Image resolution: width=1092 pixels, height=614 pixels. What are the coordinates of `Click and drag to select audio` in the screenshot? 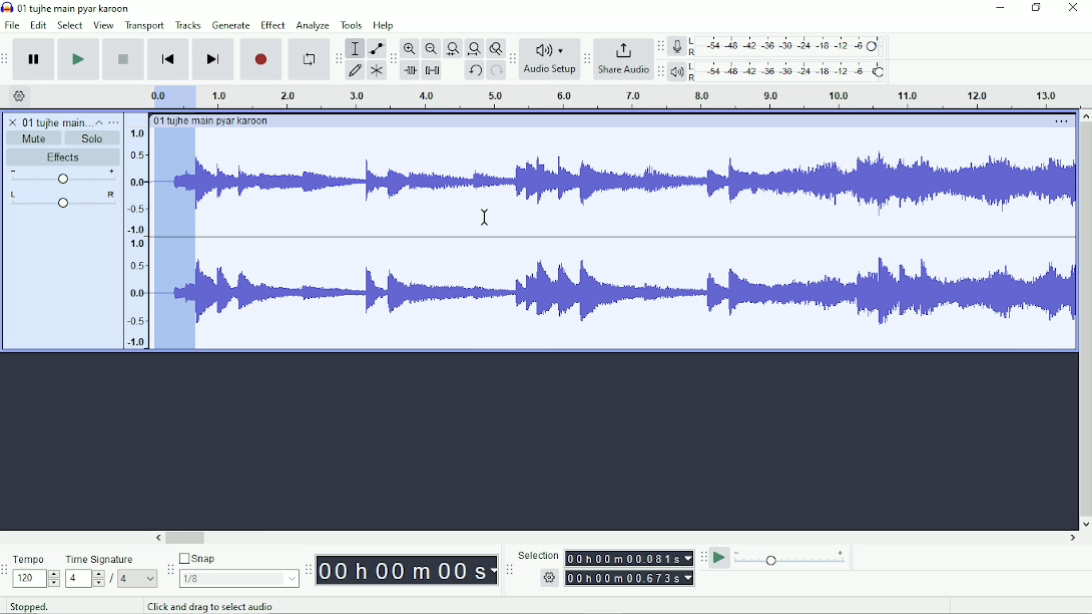 It's located at (245, 606).